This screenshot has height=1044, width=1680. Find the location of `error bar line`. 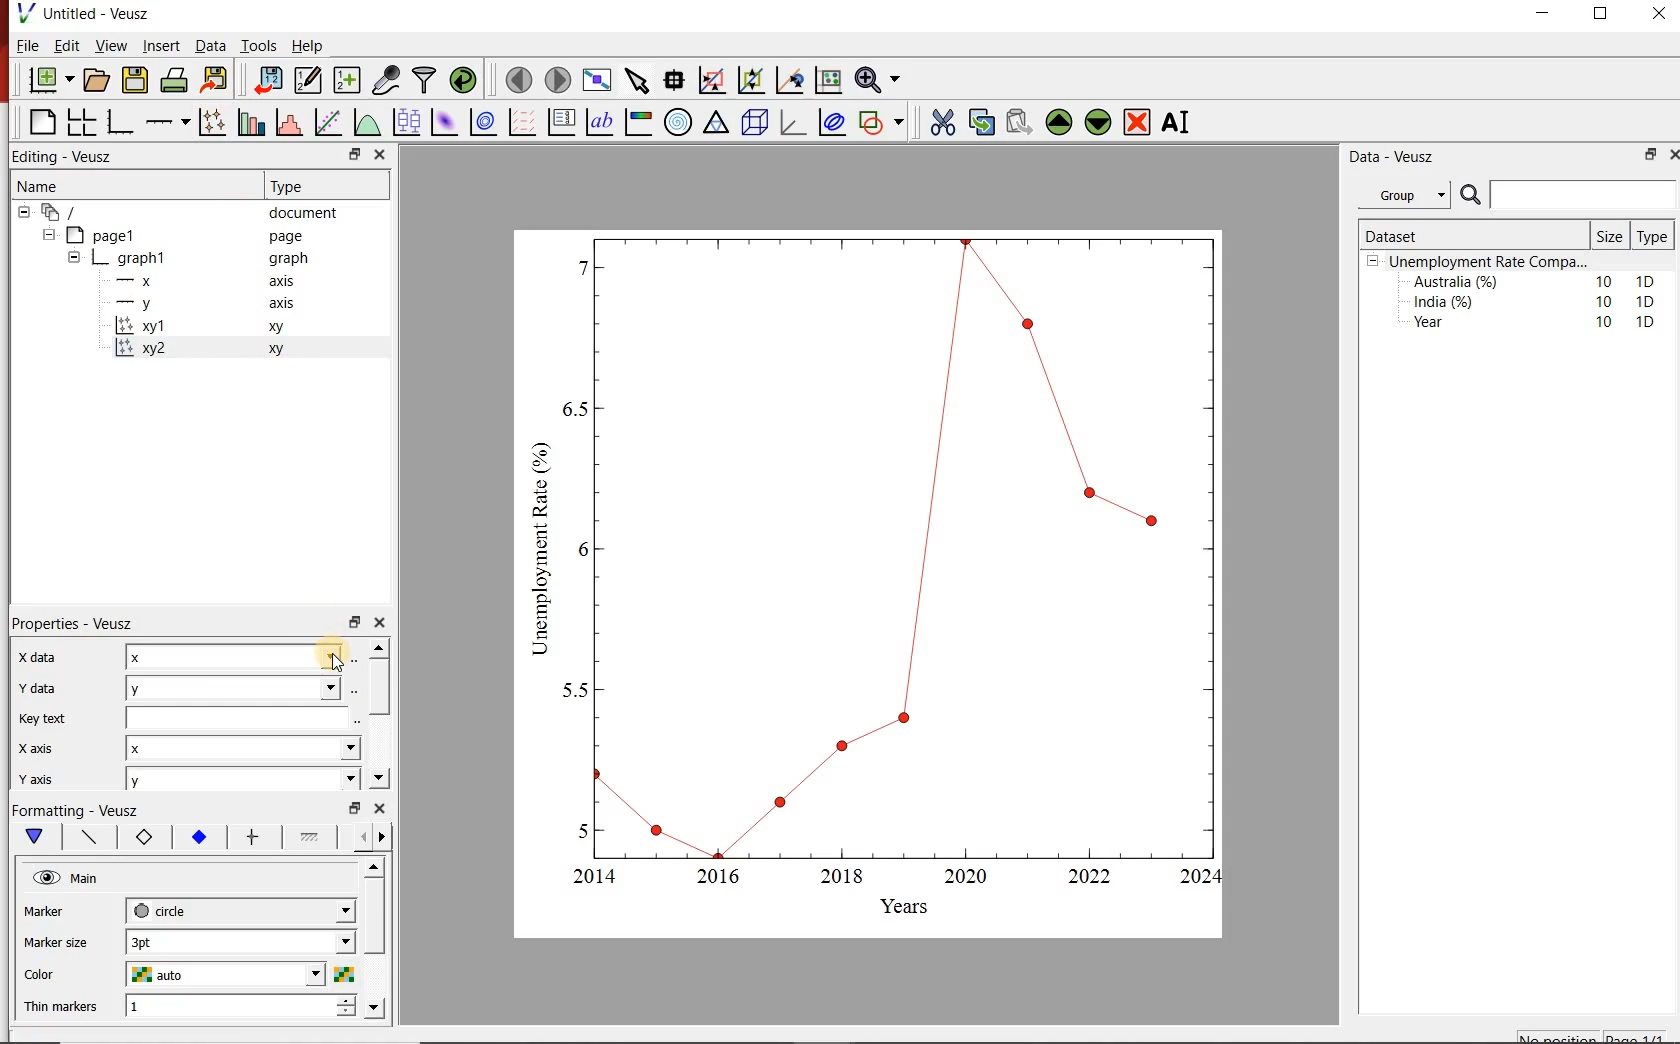

error bar line is located at coordinates (254, 837).